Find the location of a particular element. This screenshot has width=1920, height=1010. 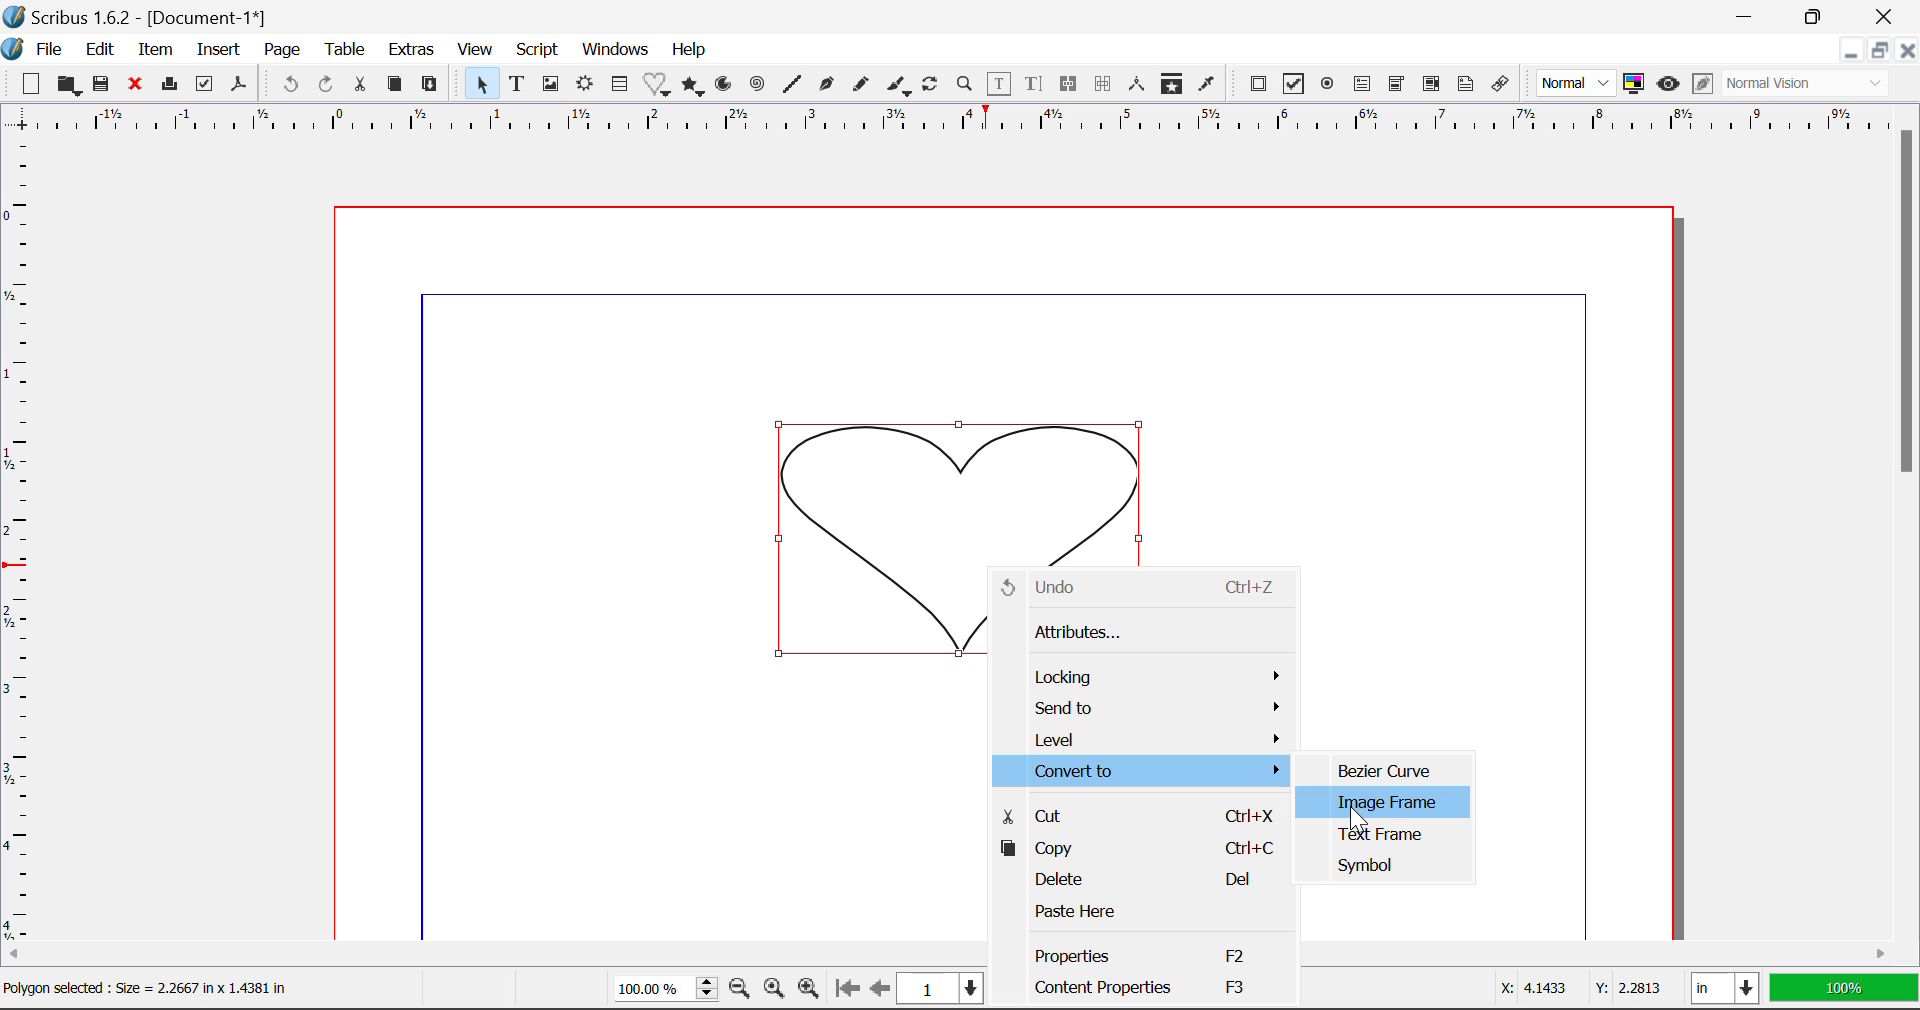

Pdf Radio Button is located at coordinates (1330, 87).